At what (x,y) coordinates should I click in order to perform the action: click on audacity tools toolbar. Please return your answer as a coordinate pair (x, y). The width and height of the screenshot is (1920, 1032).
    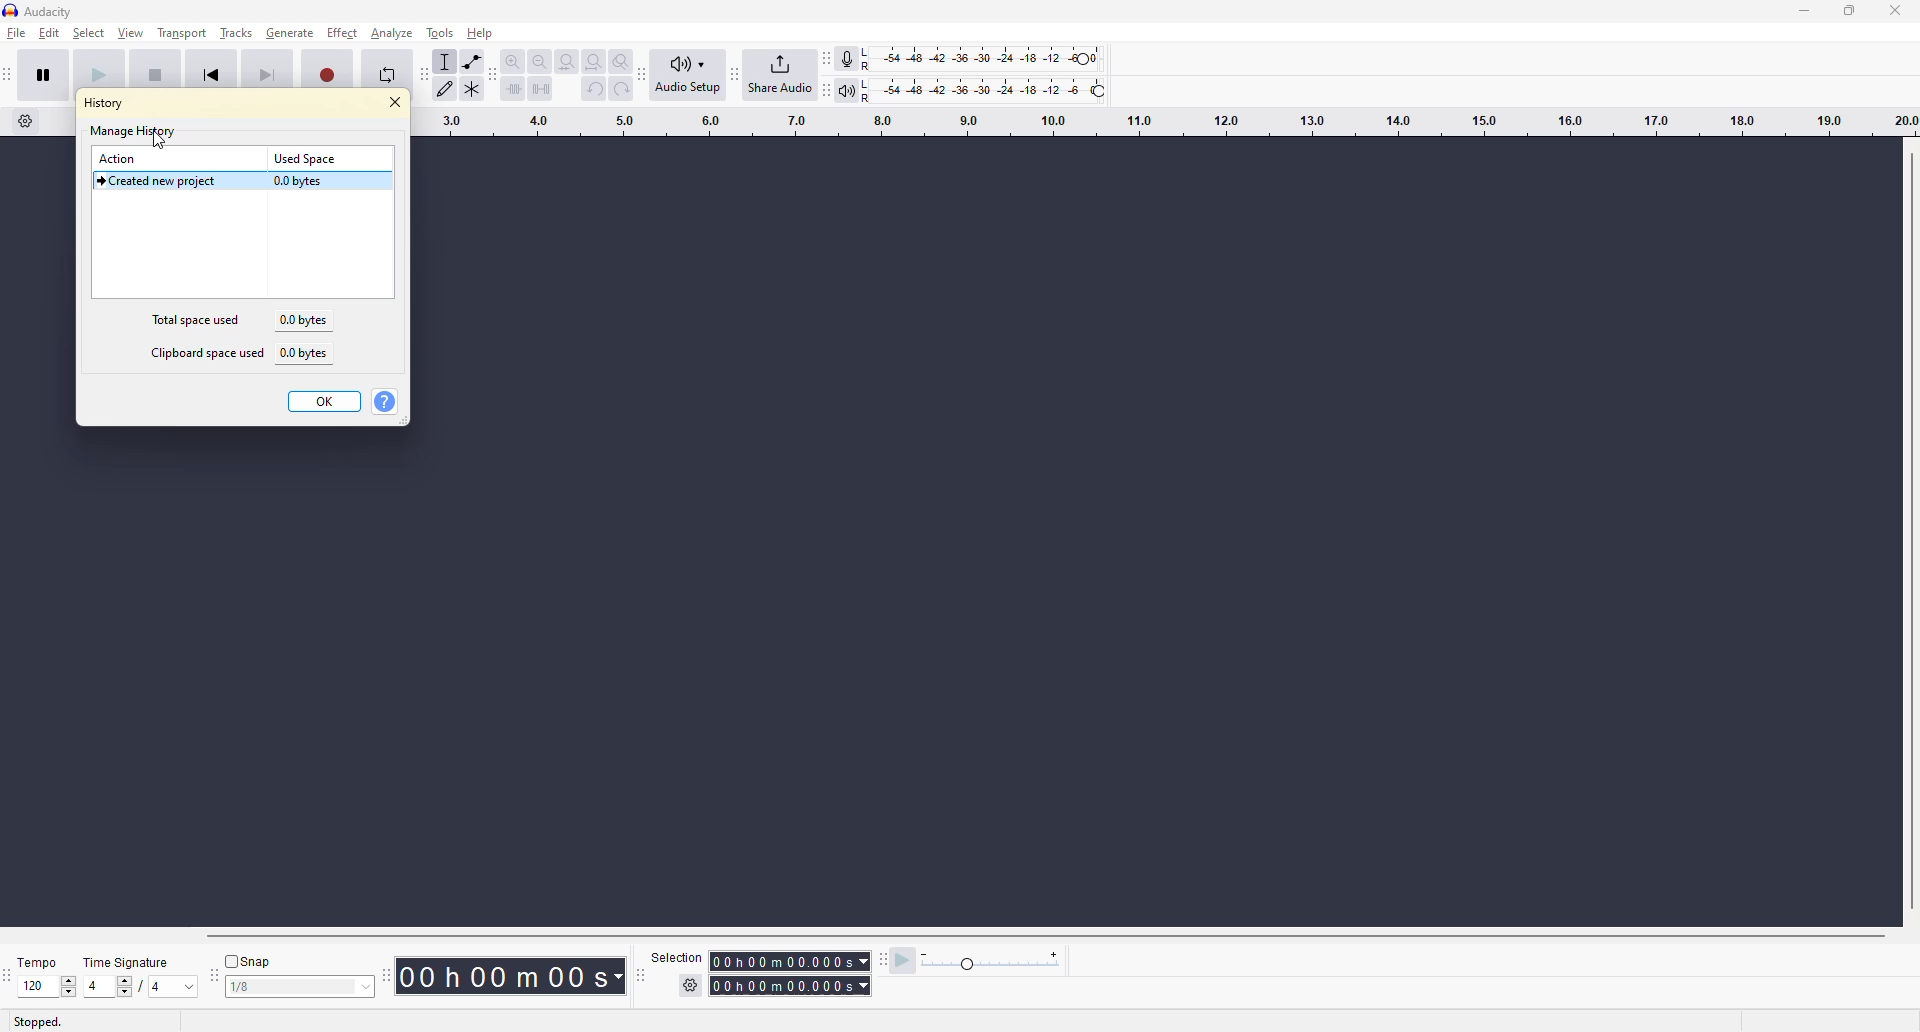
    Looking at the image, I should click on (385, 977).